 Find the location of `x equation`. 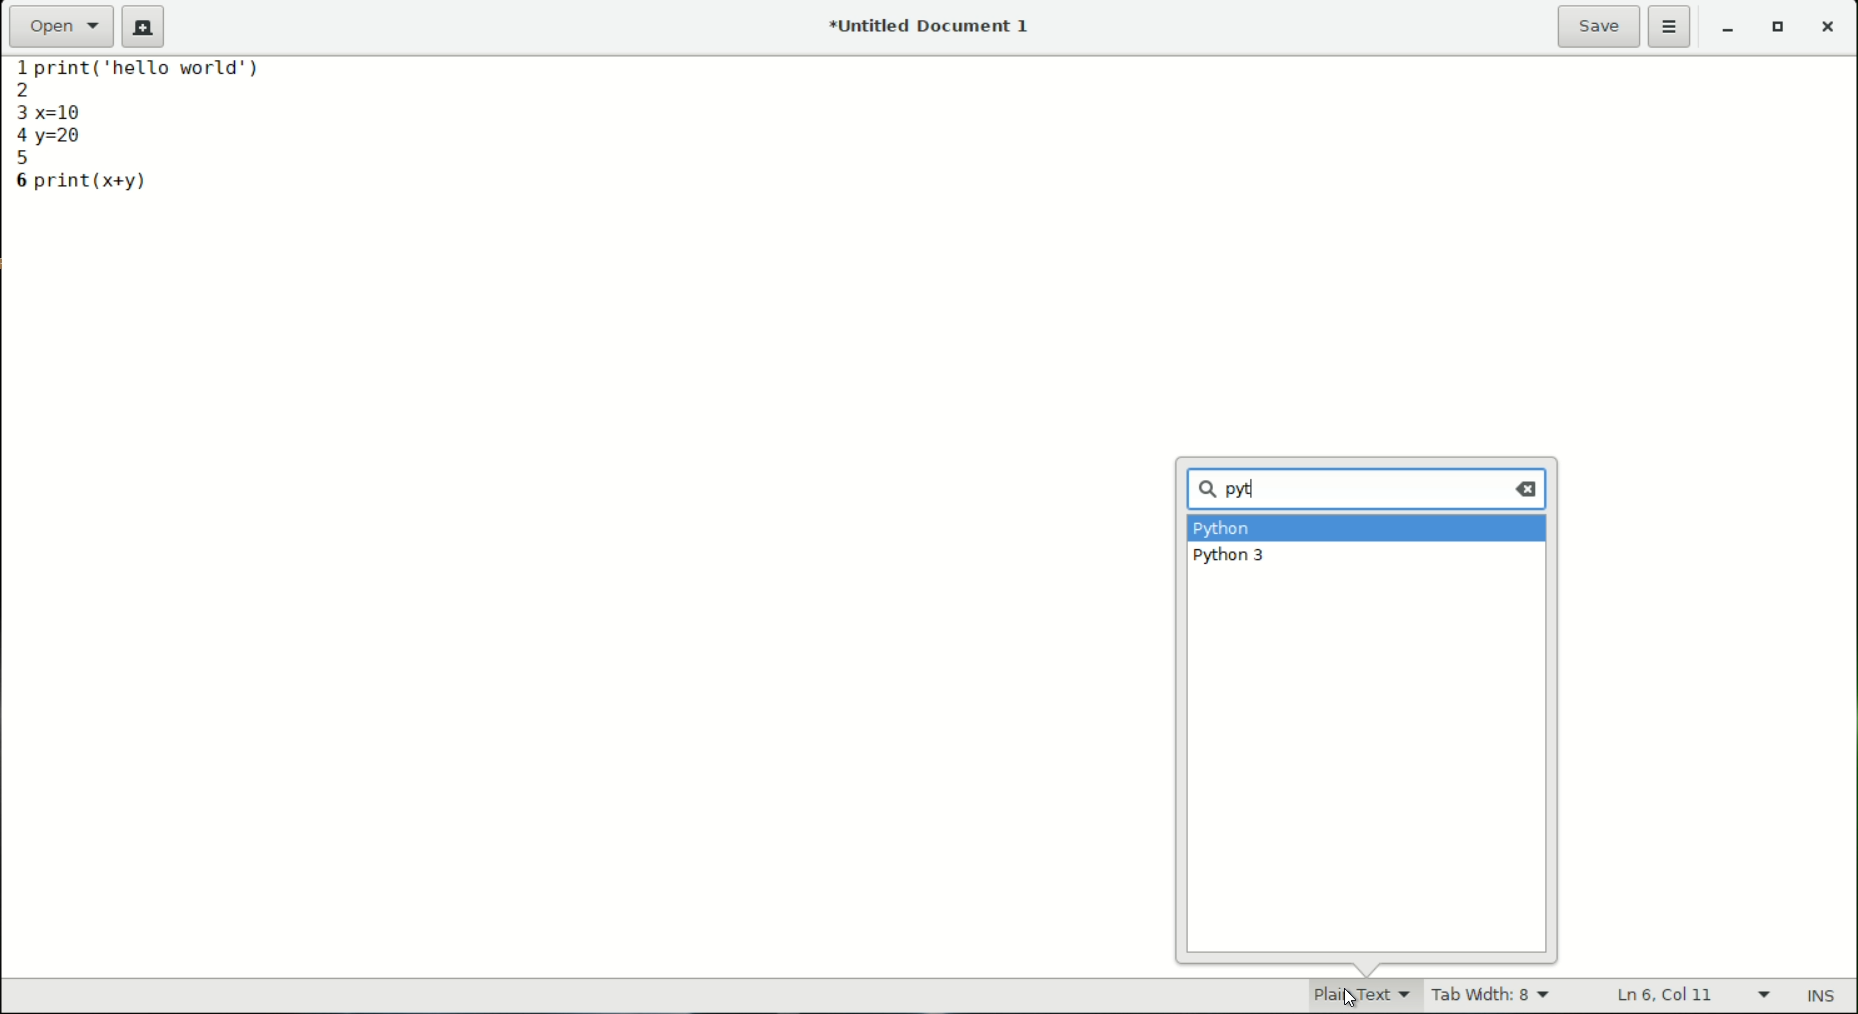

x equation is located at coordinates (77, 109).